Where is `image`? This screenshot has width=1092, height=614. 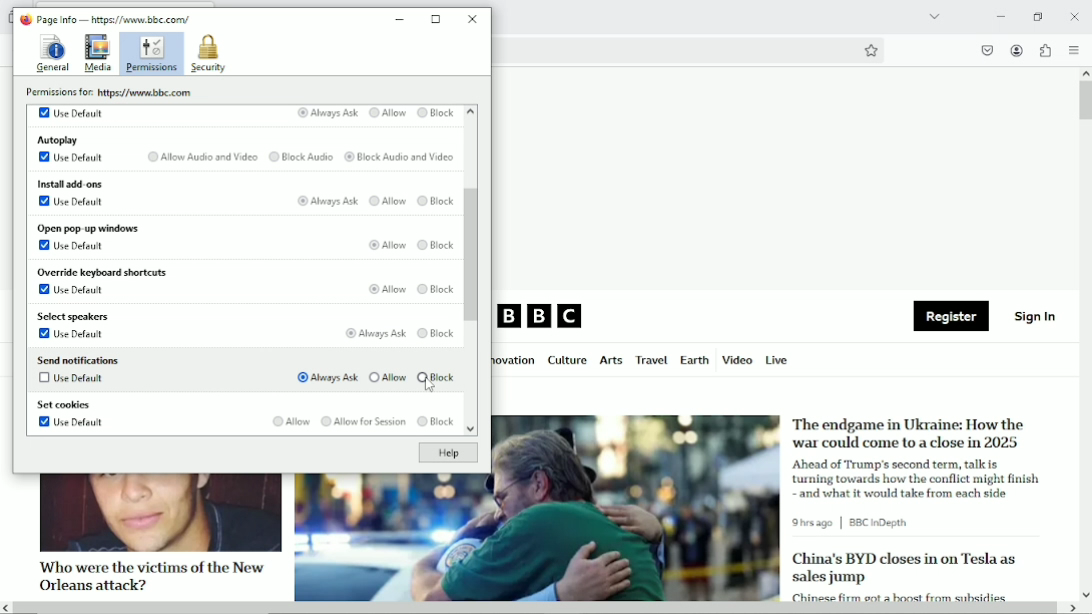
image is located at coordinates (537, 538).